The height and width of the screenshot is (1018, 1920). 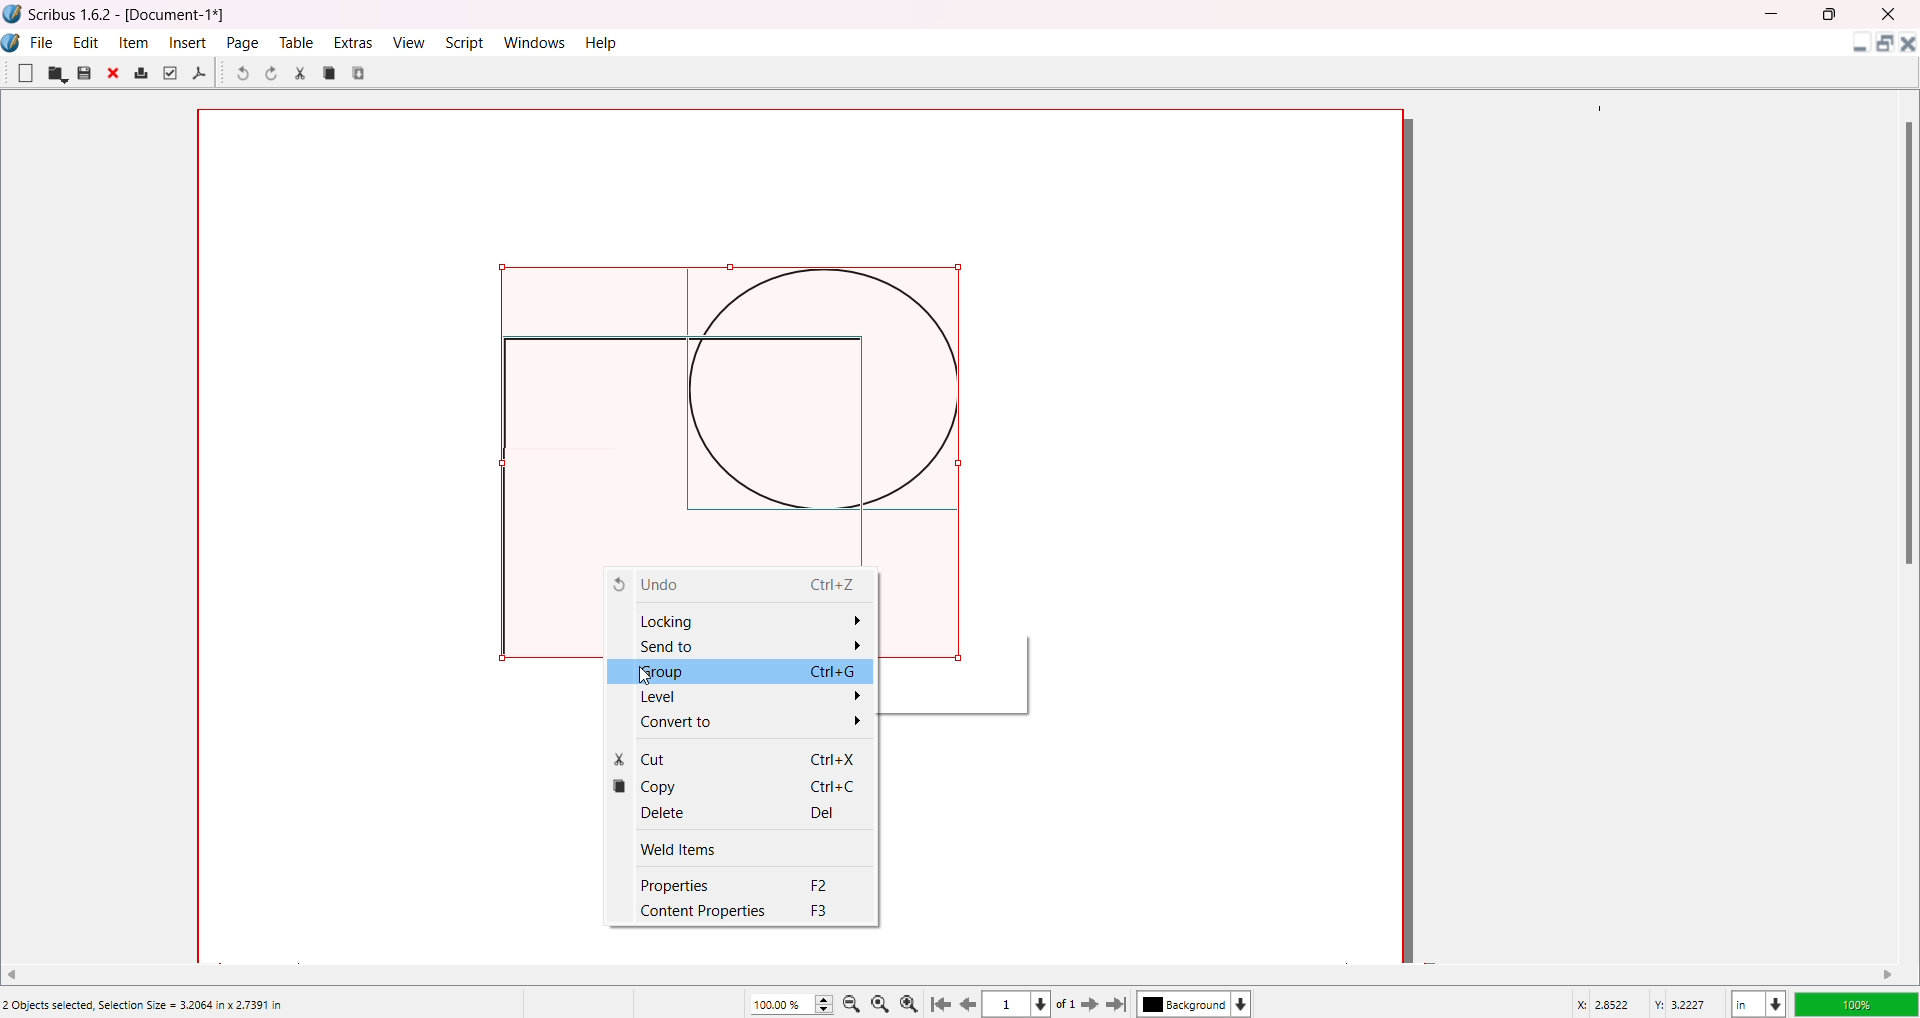 What do you see at coordinates (743, 672) in the screenshot?
I see `Group` at bounding box center [743, 672].